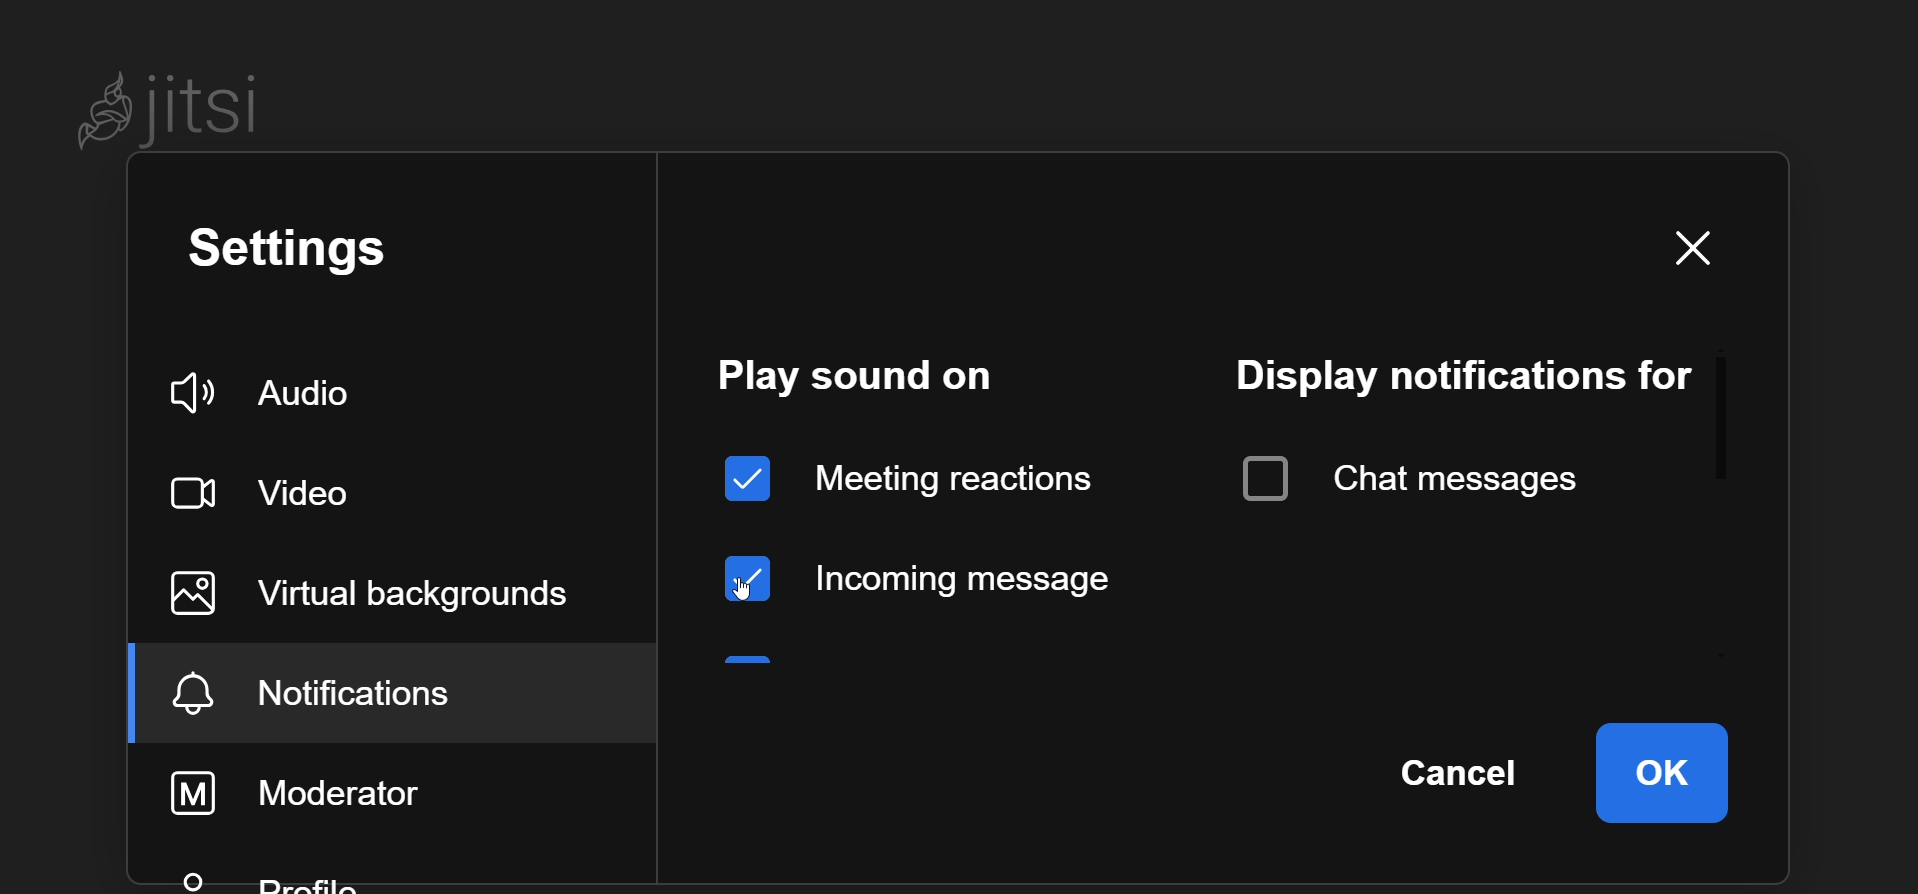 This screenshot has width=1918, height=894. I want to click on cursor, so click(749, 589).